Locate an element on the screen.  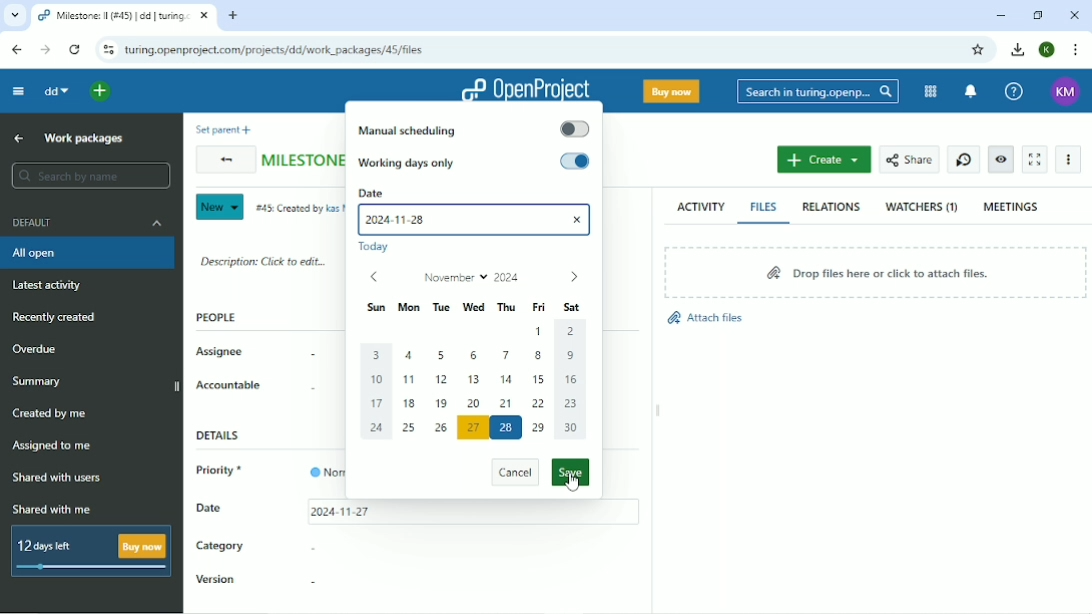
Minimize is located at coordinates (1001, 15).